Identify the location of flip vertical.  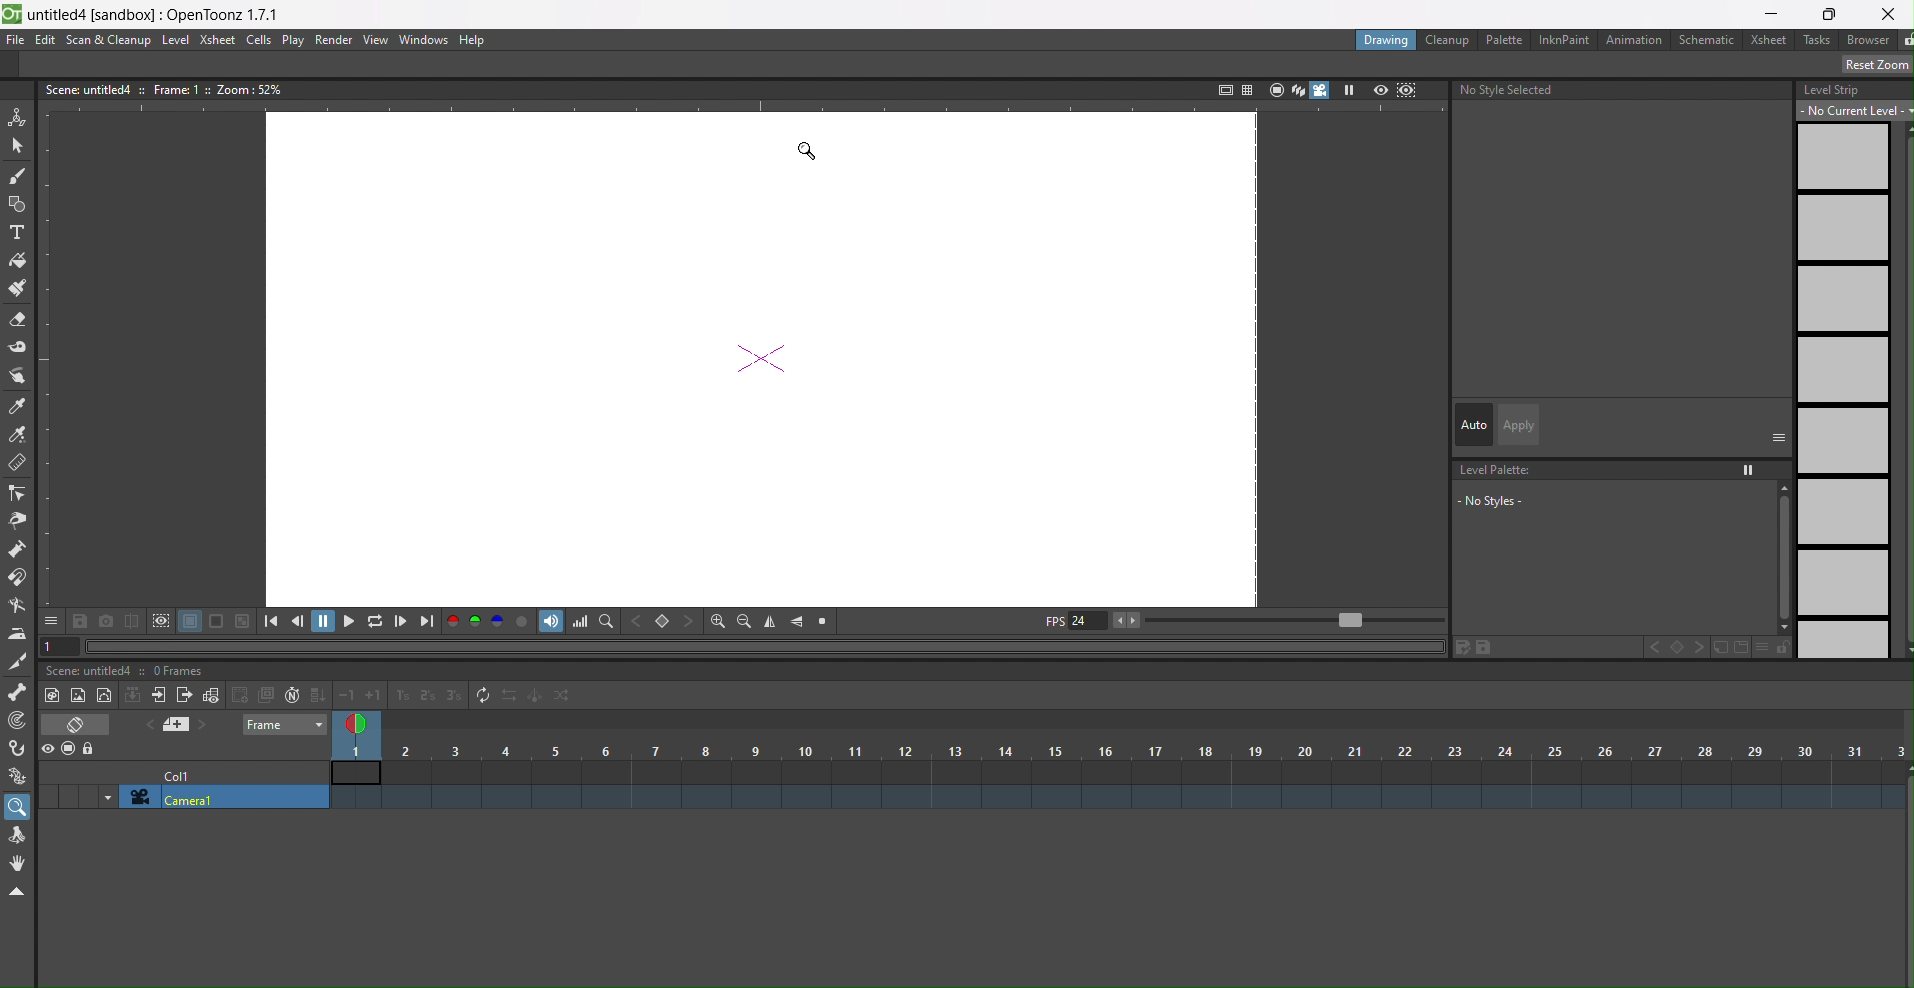
(772, 620).